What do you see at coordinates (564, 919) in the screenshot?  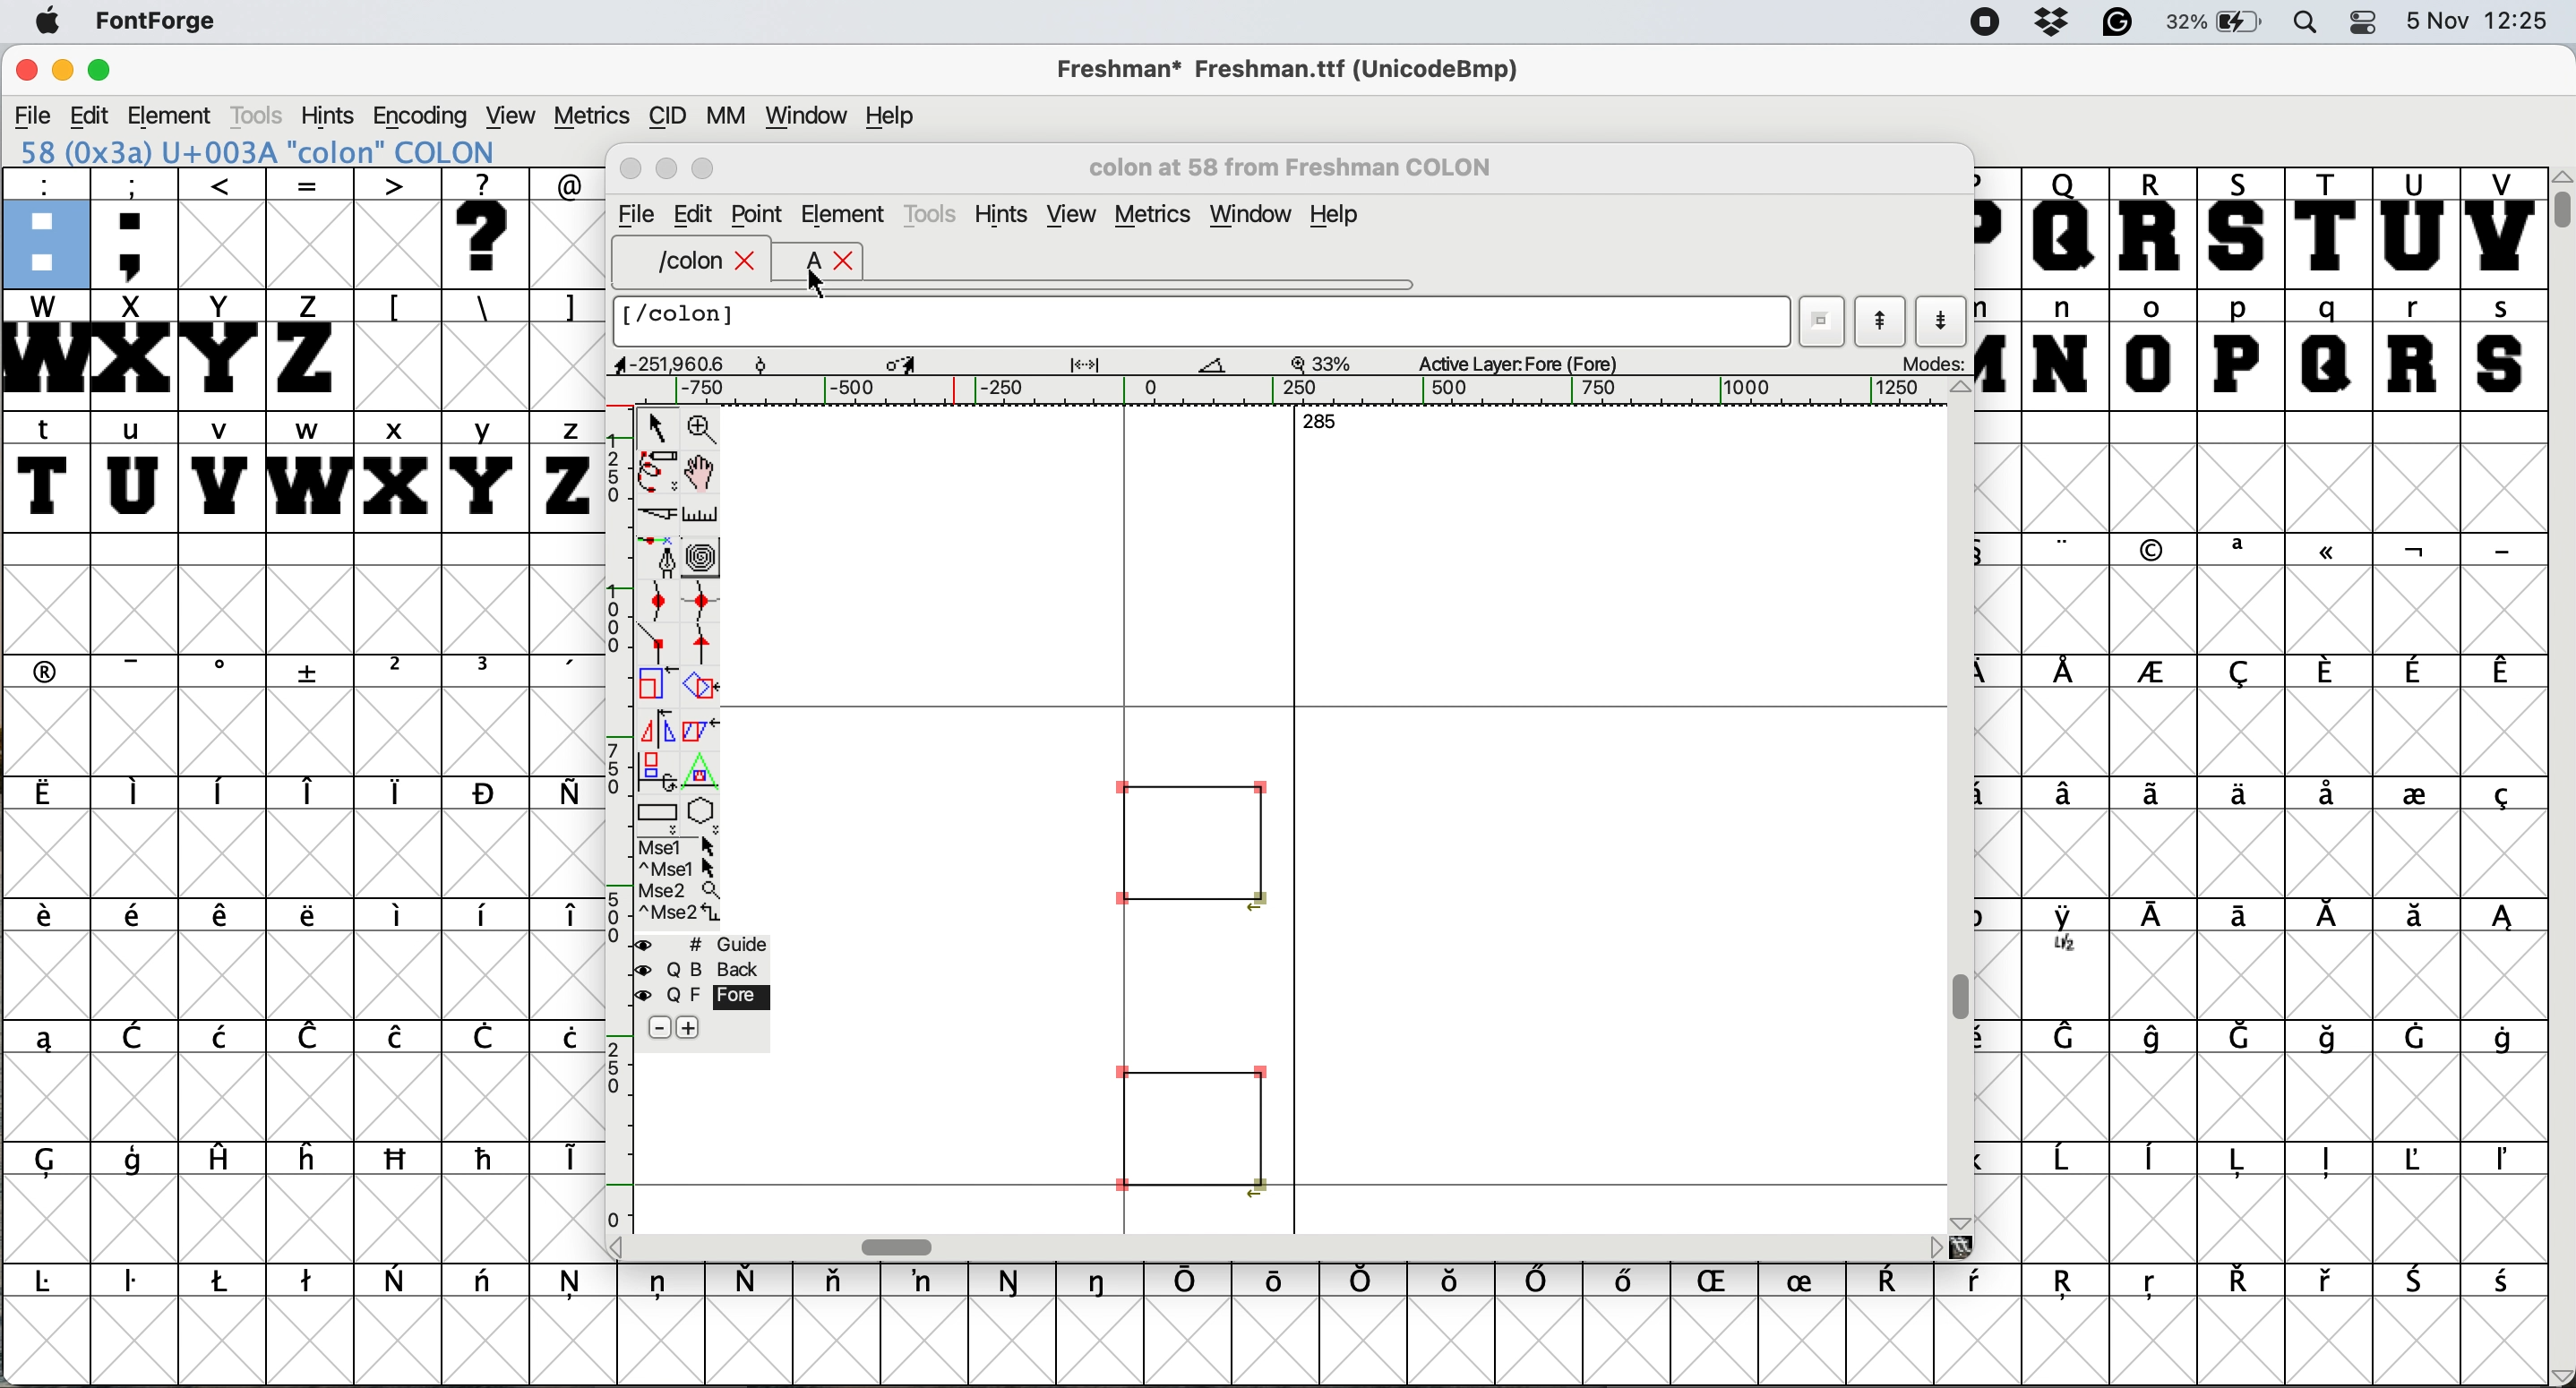 I see `symbol` at bounding box center [564, 919].